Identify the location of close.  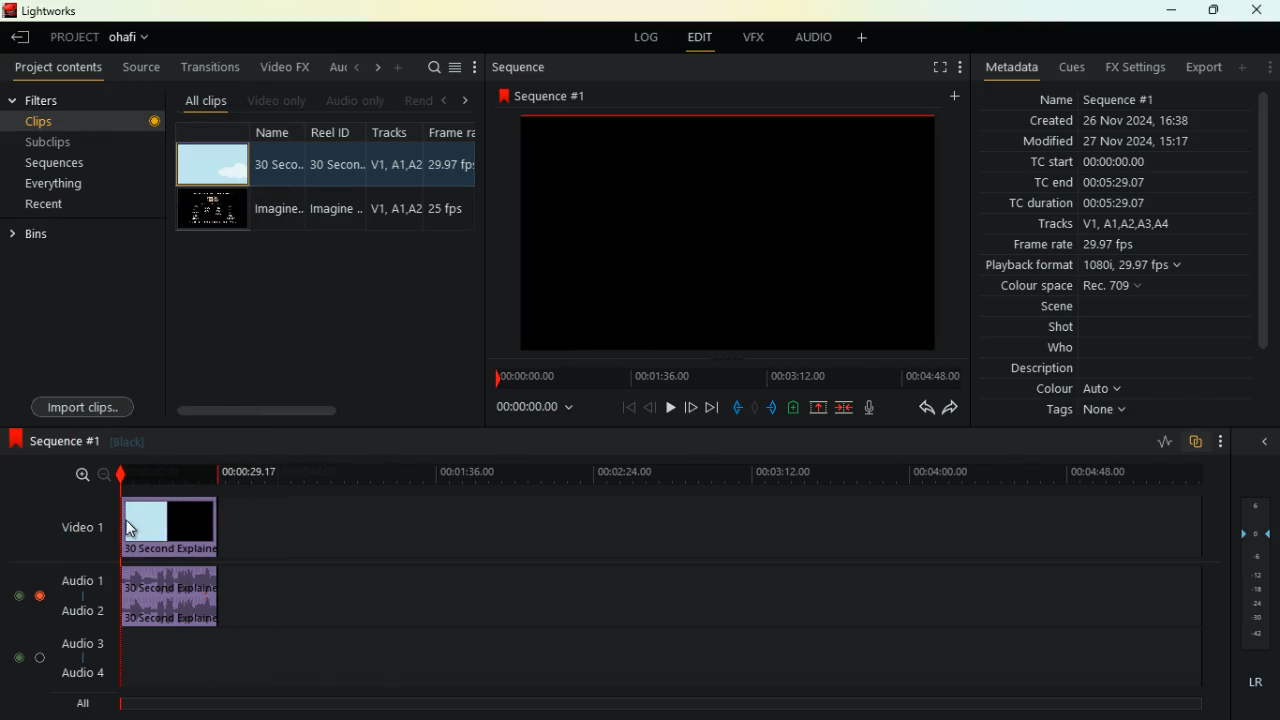
(1261, 9).